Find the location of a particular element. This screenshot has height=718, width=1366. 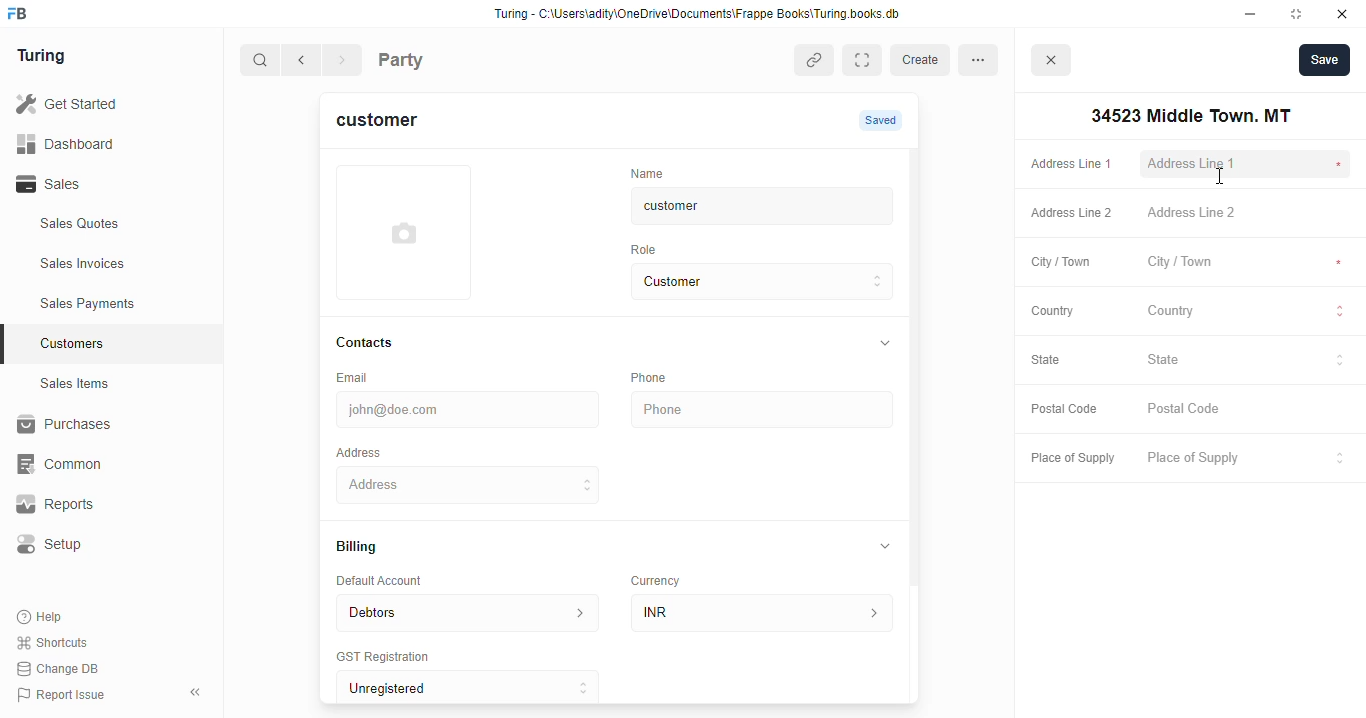

Postal Code is located at coordinates (1064, 410).